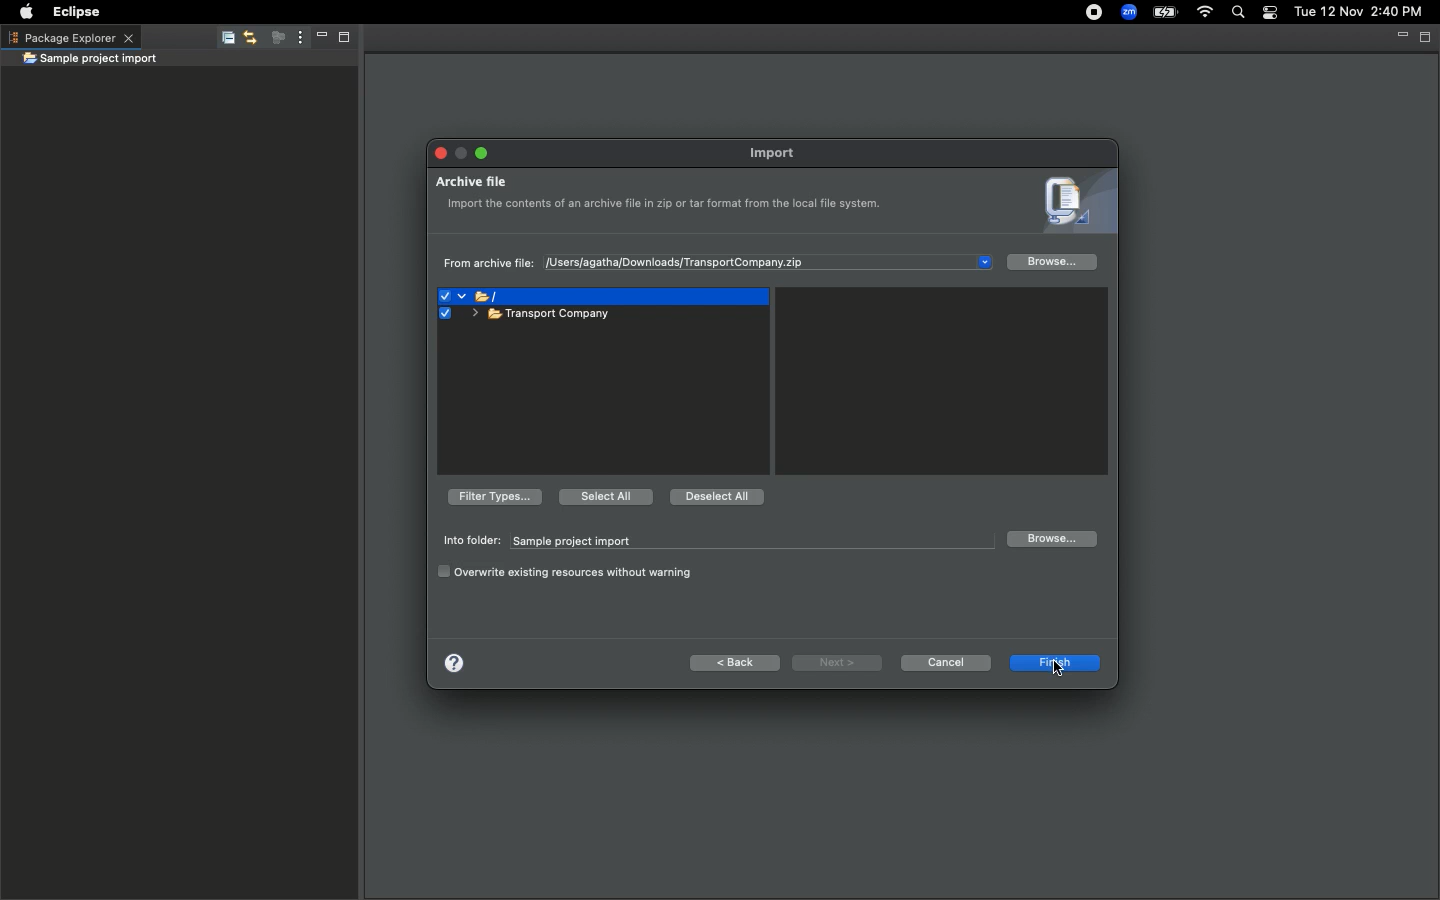 This screenshot has width=1440, height=900. What do you see at coordinates (712, 541) in the screenshot?
I see `Into folder: Sample project import` at bounding box center [712, 541].